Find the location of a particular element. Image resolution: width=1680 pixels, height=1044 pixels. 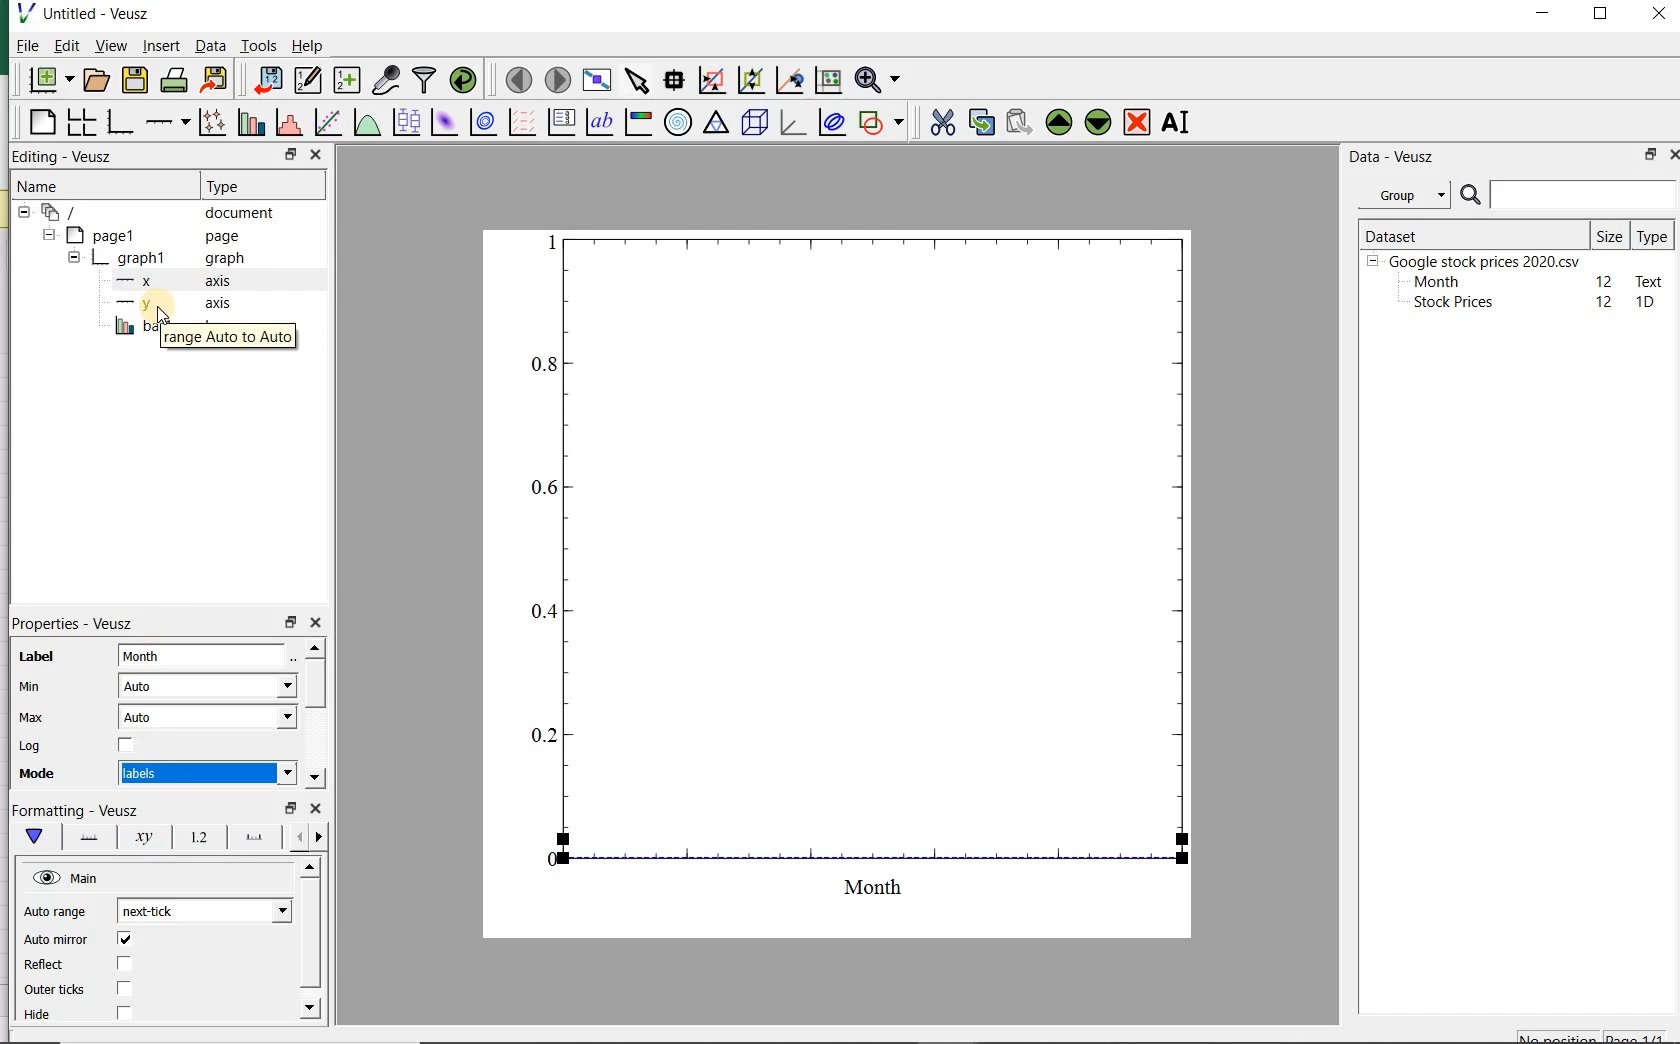

close  is located at coordinates (1679, 155).